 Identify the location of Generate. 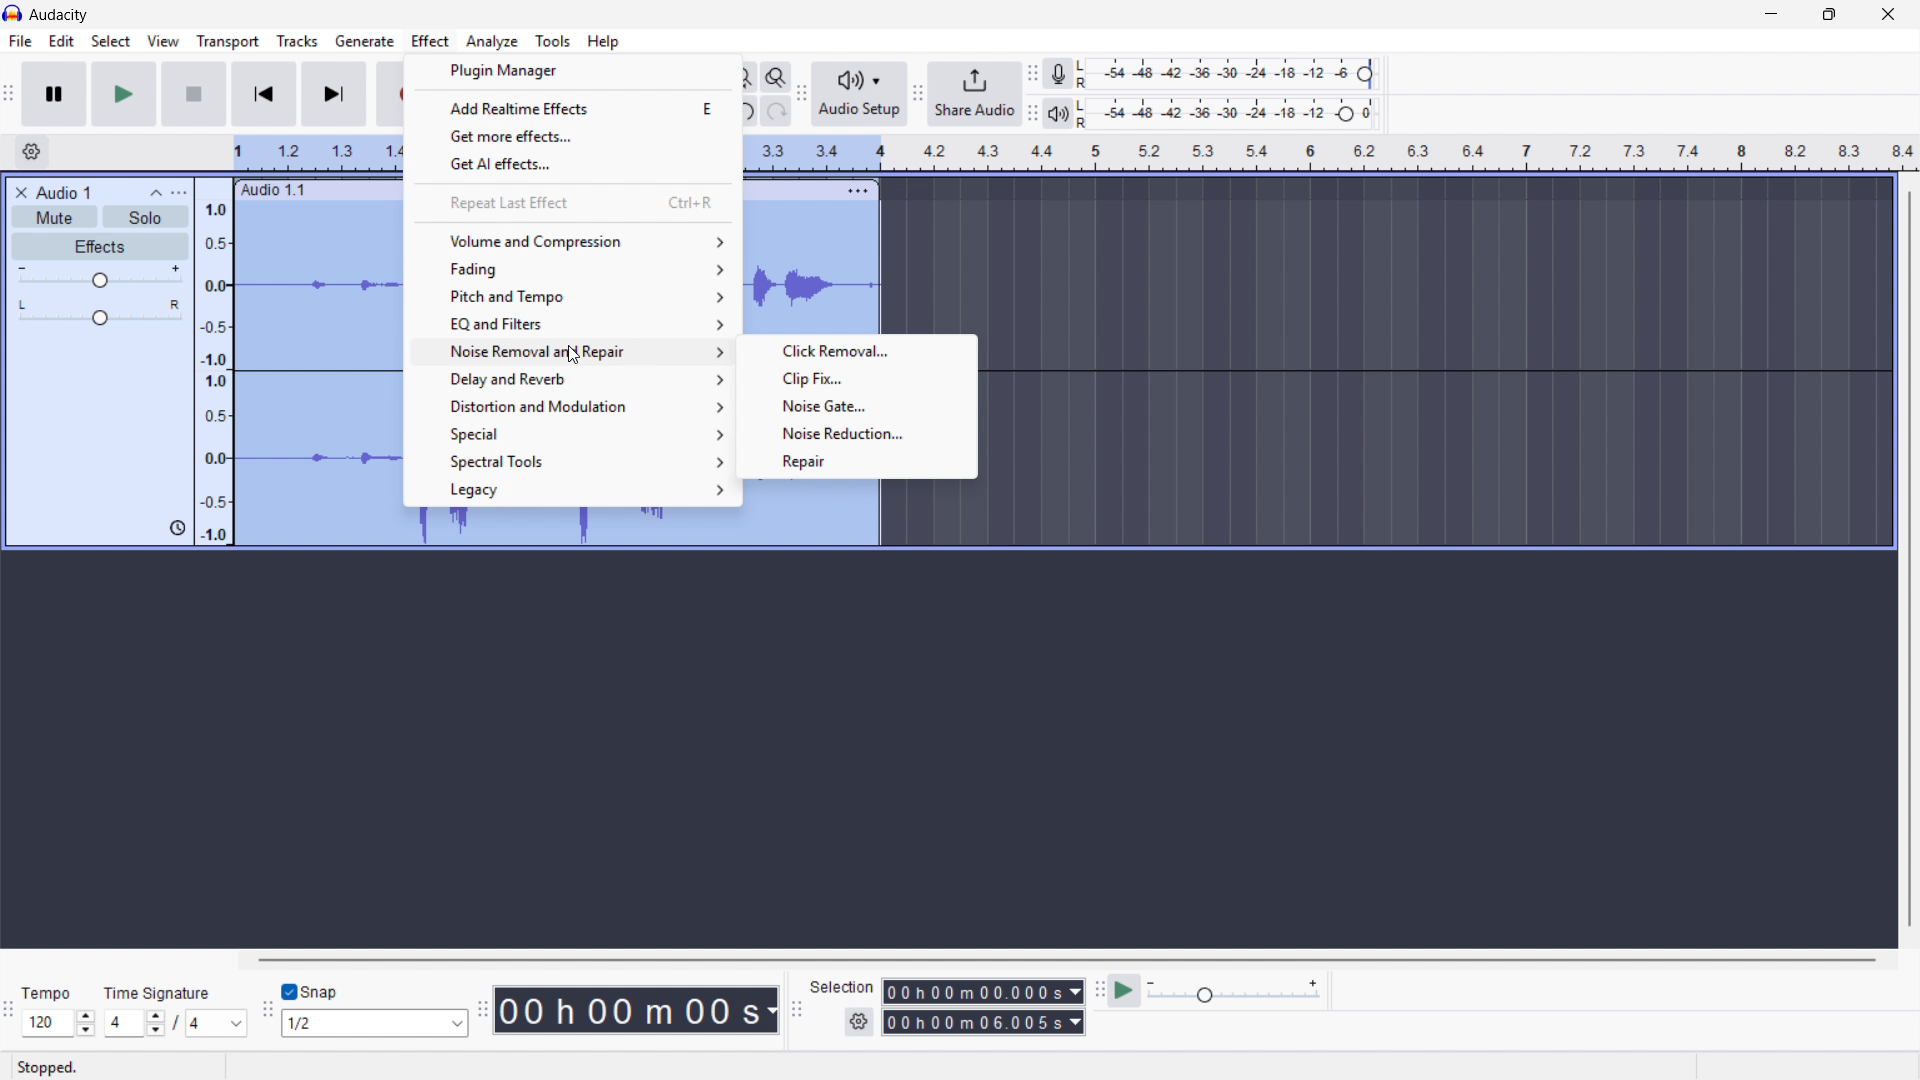
(364, 41).